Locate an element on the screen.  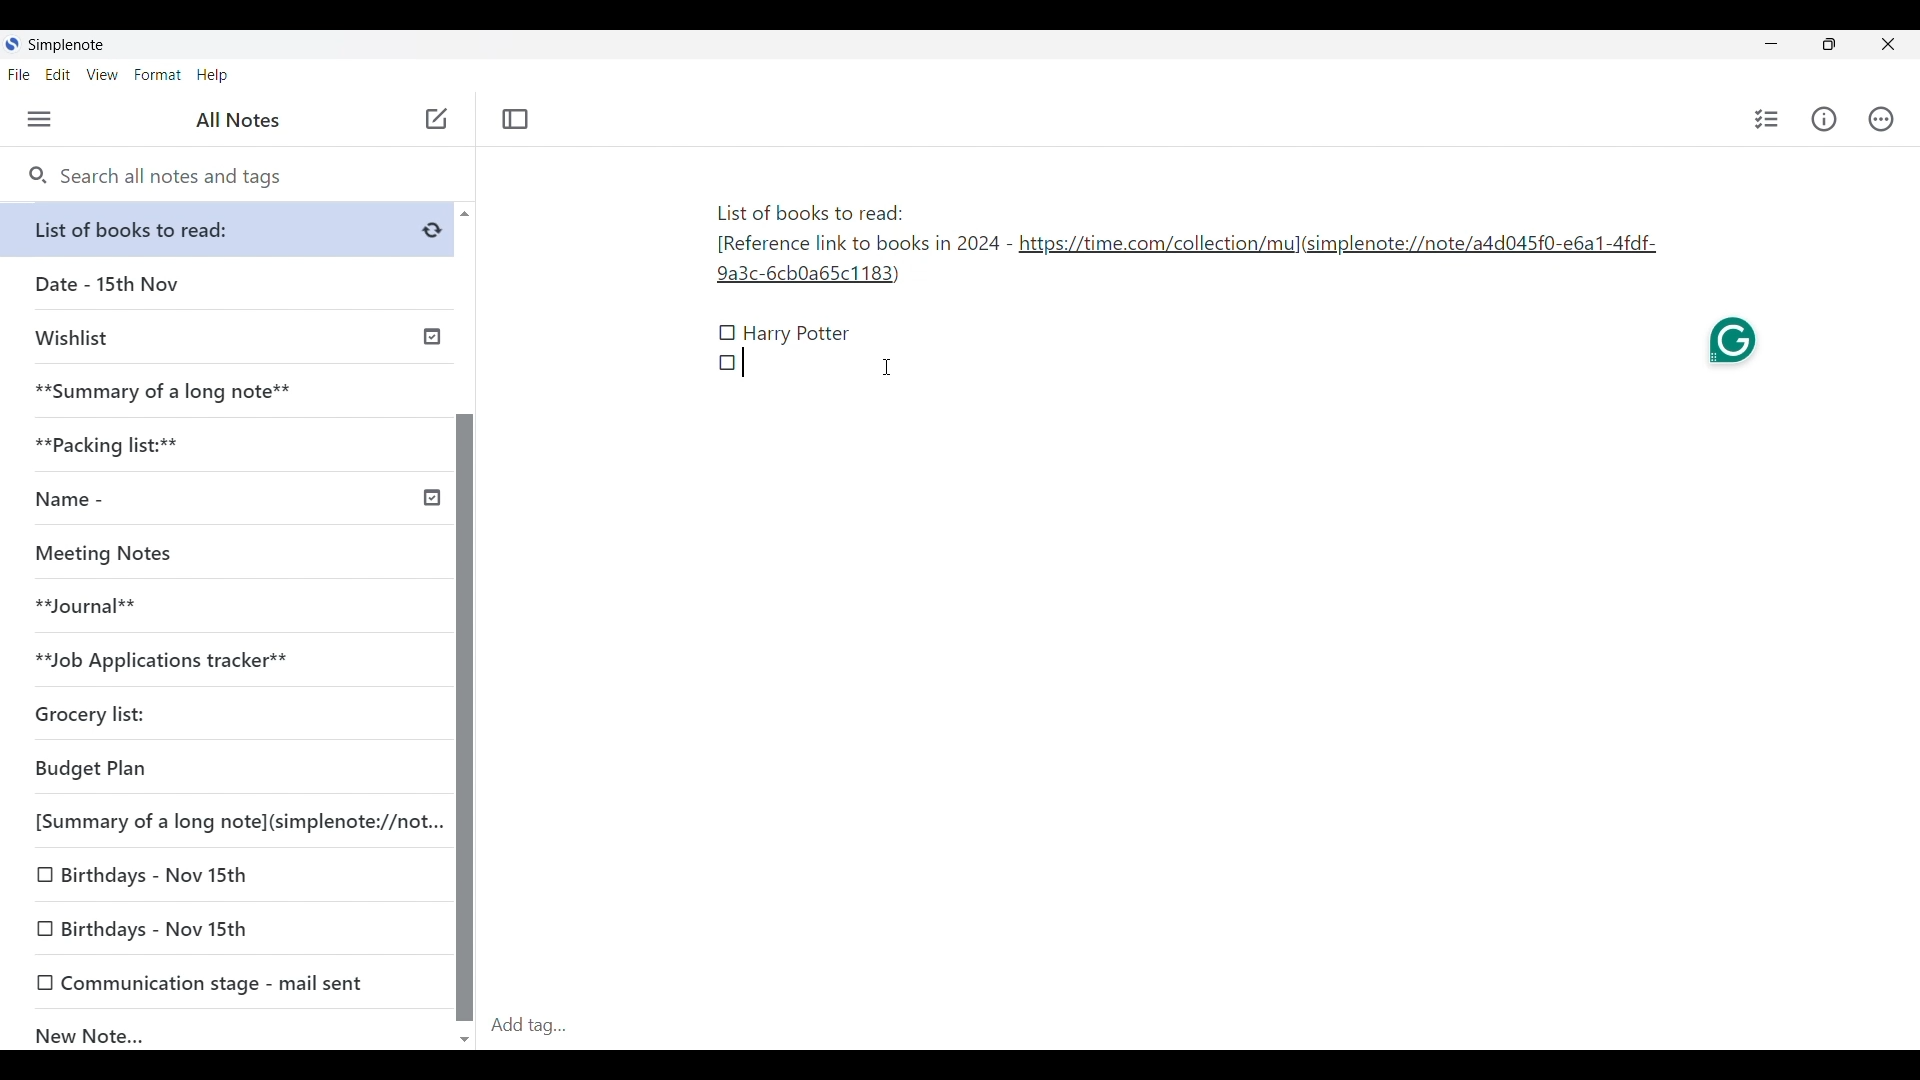
Toggle focus mode is located at coordinates (515, 119).